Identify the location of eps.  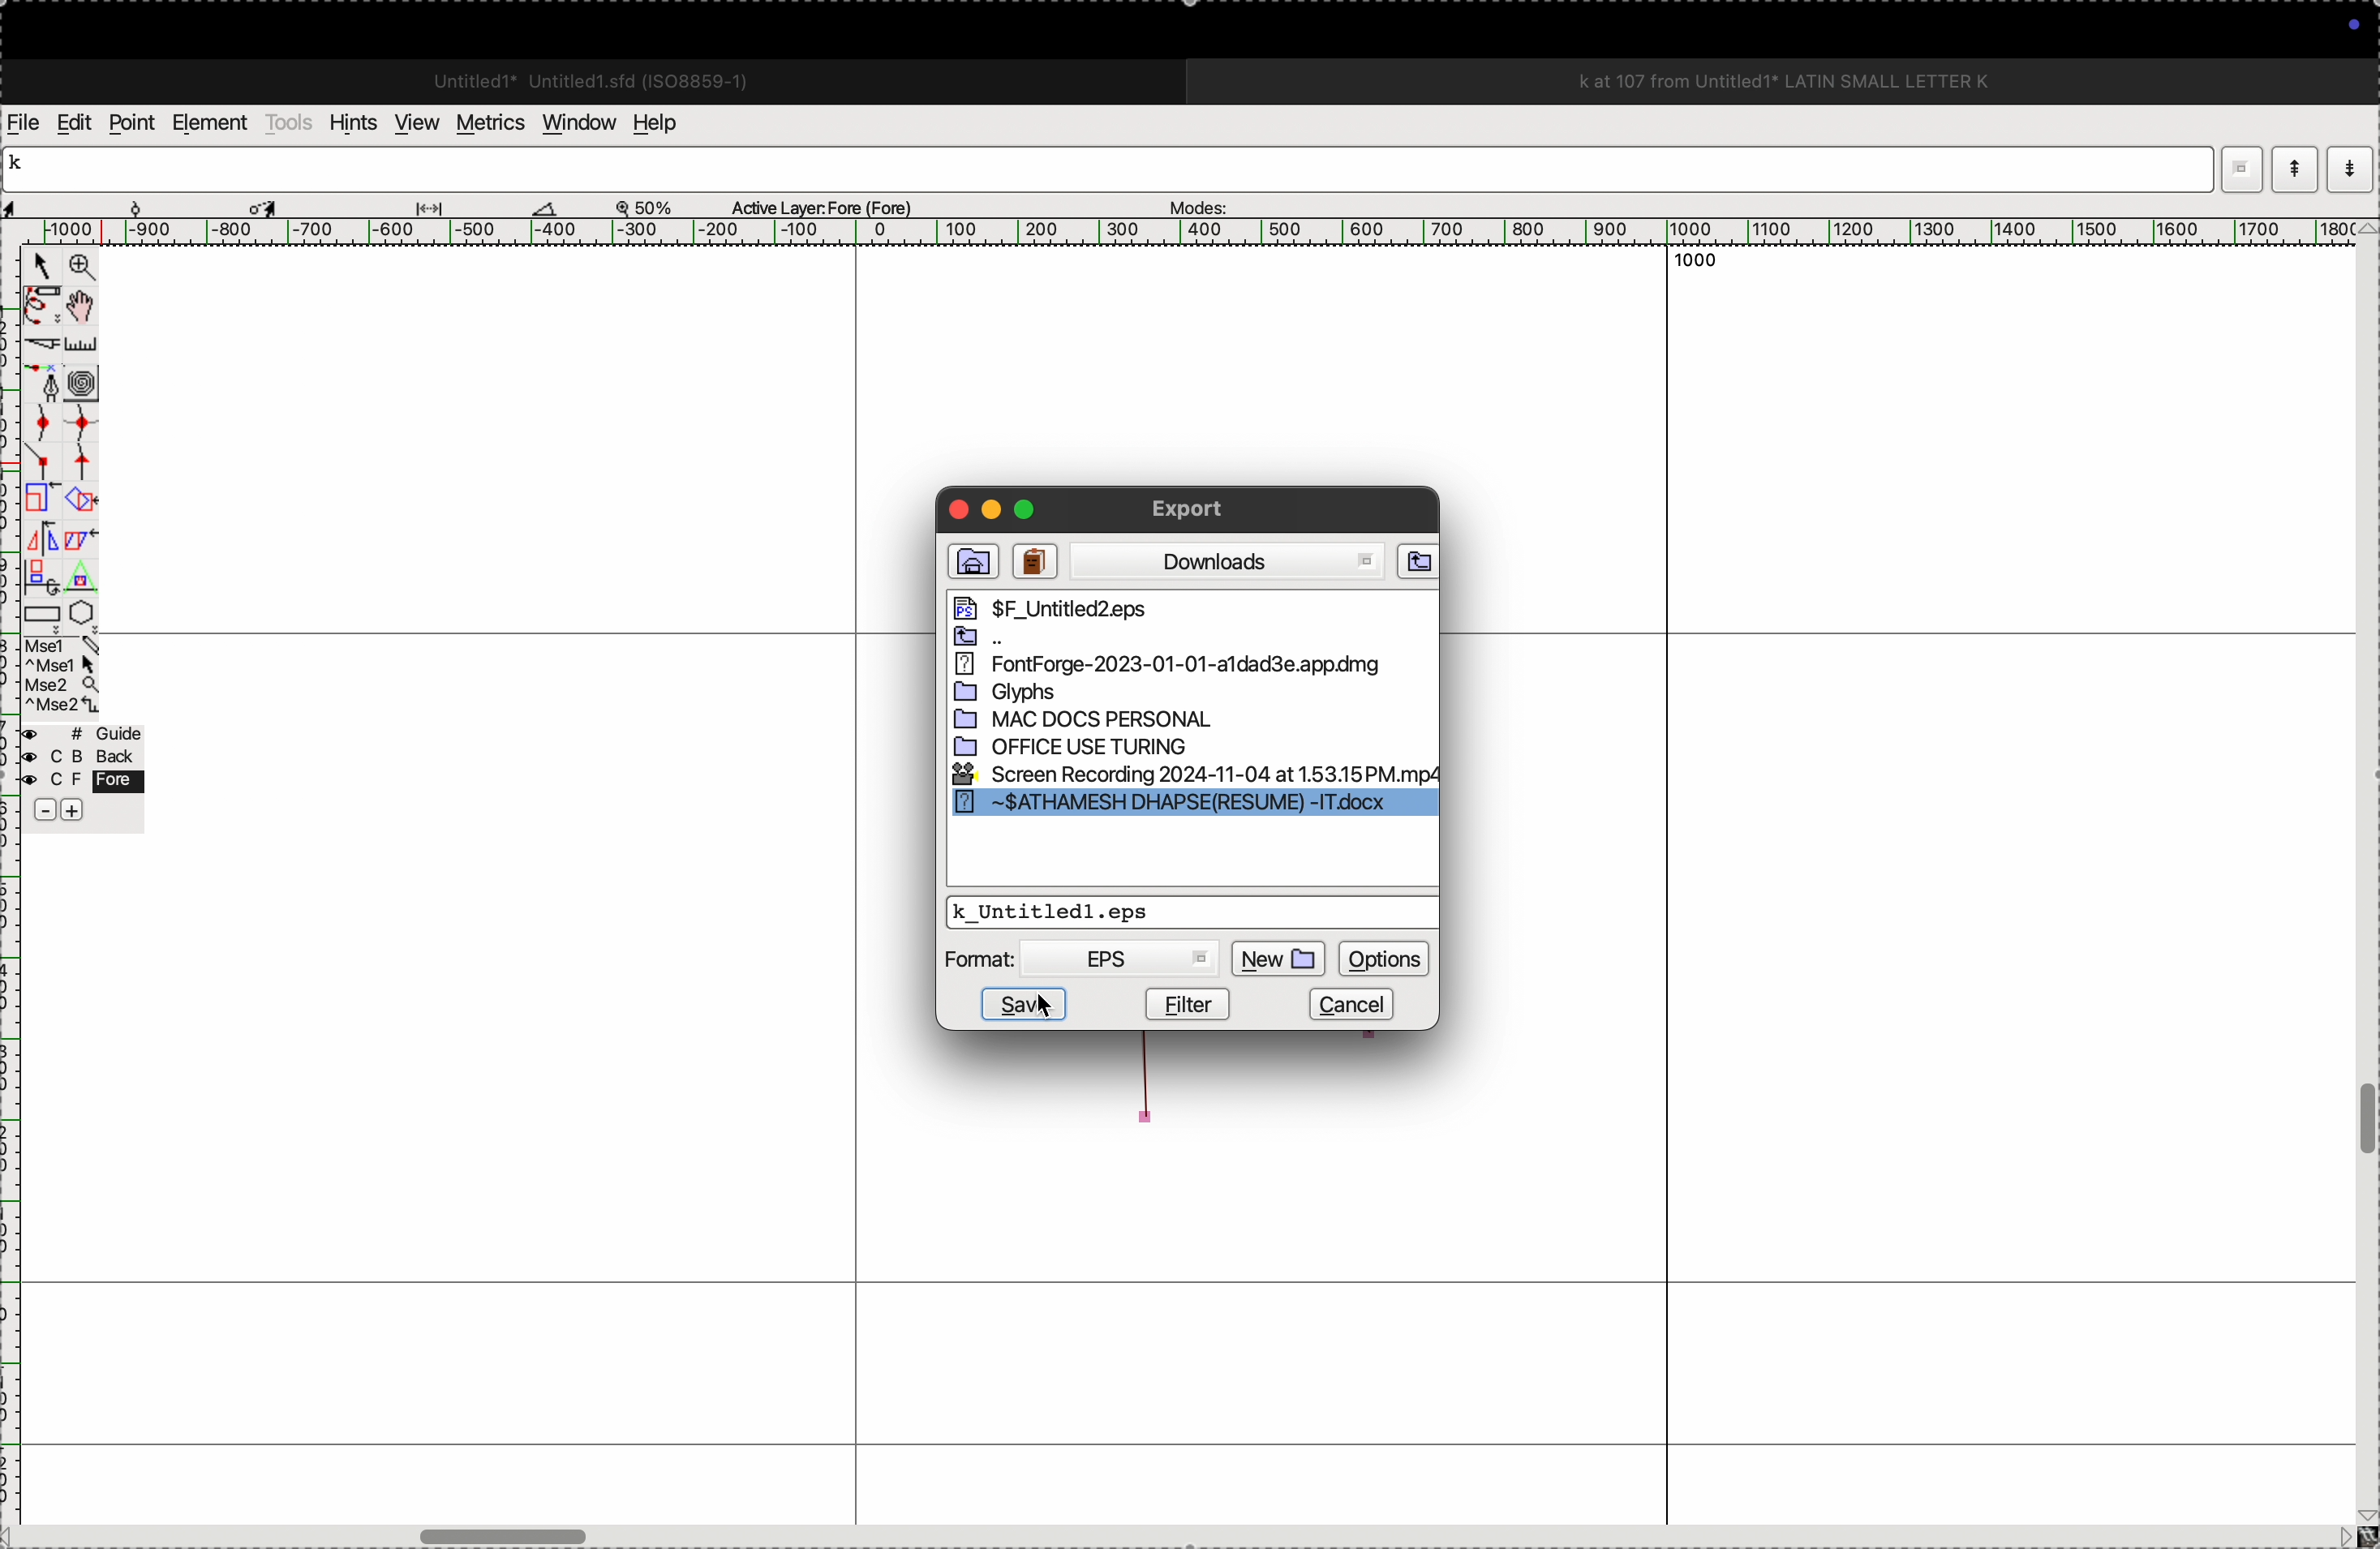
(1121, 960).